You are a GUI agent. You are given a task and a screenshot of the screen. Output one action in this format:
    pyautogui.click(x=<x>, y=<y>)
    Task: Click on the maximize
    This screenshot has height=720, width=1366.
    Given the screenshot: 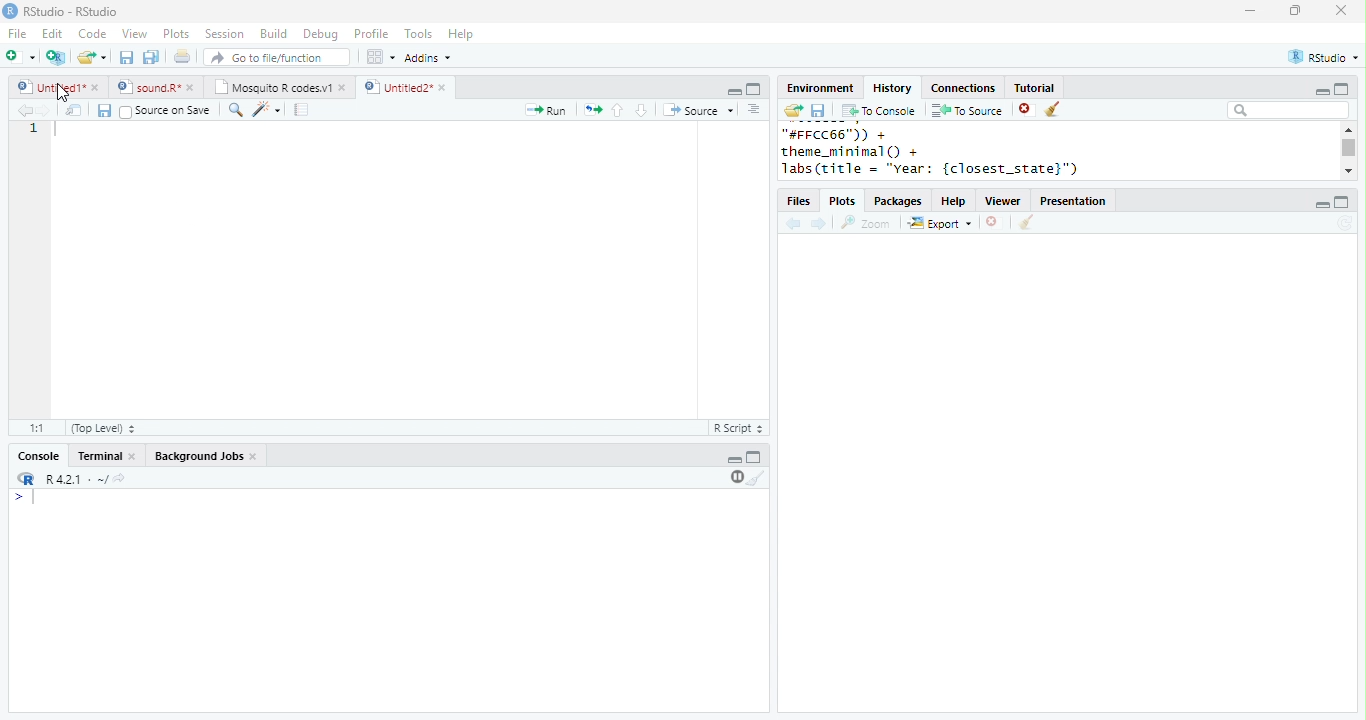 What is the action you would take?
    pyautogui.click(x=1342, y=88)
    